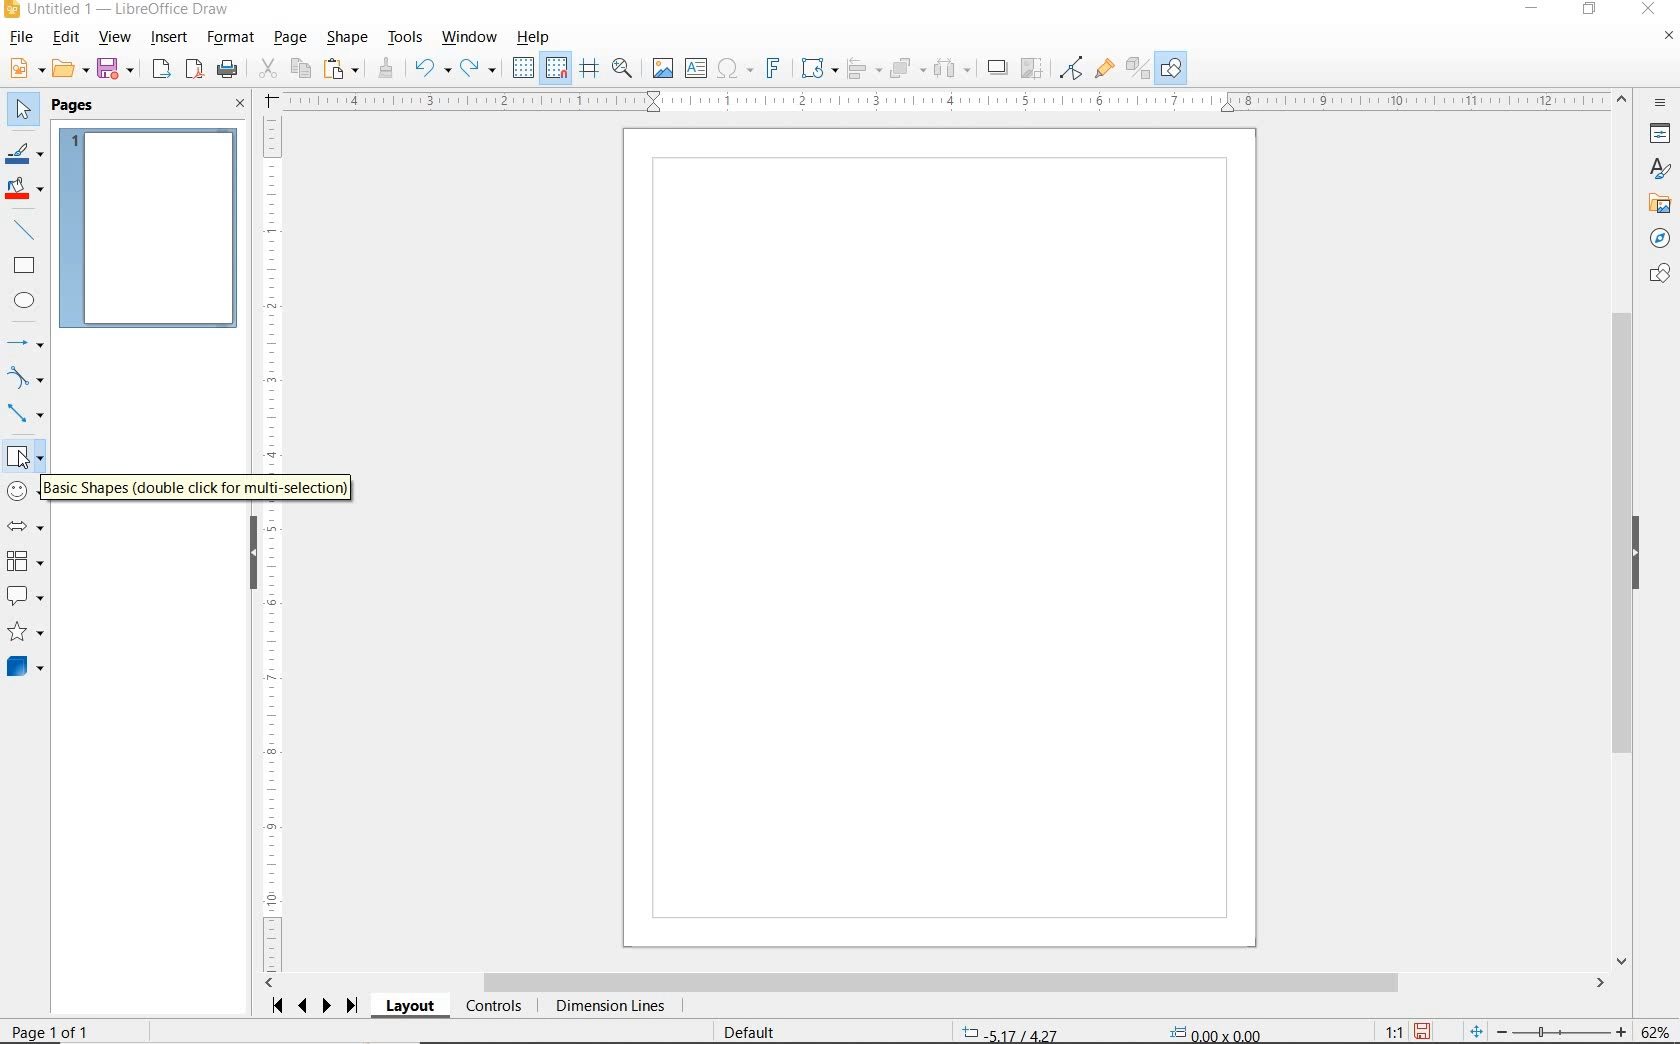 This screenshot has height=1044, width=1680. What do you see at coordinates (341, 69) in the screenshot?
I see `PASTE` at bounding box center [341, 69].